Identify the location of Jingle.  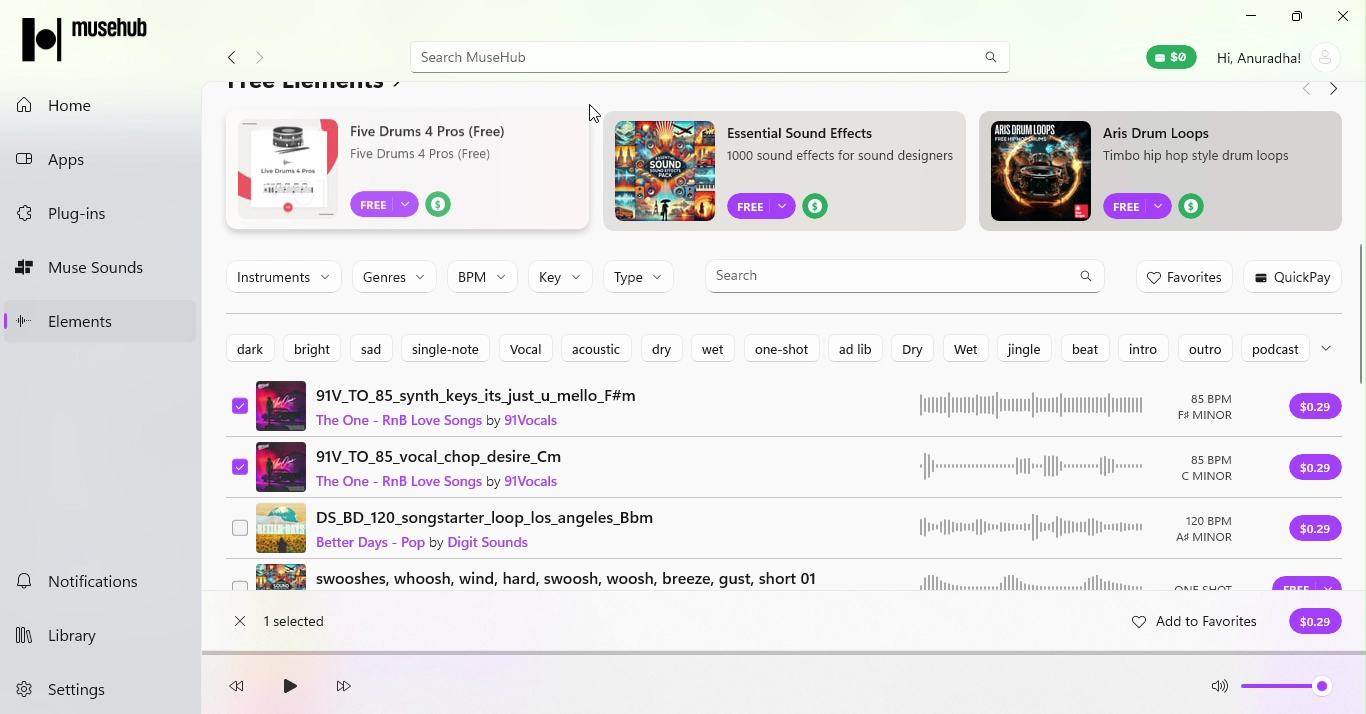
(1022, 348).